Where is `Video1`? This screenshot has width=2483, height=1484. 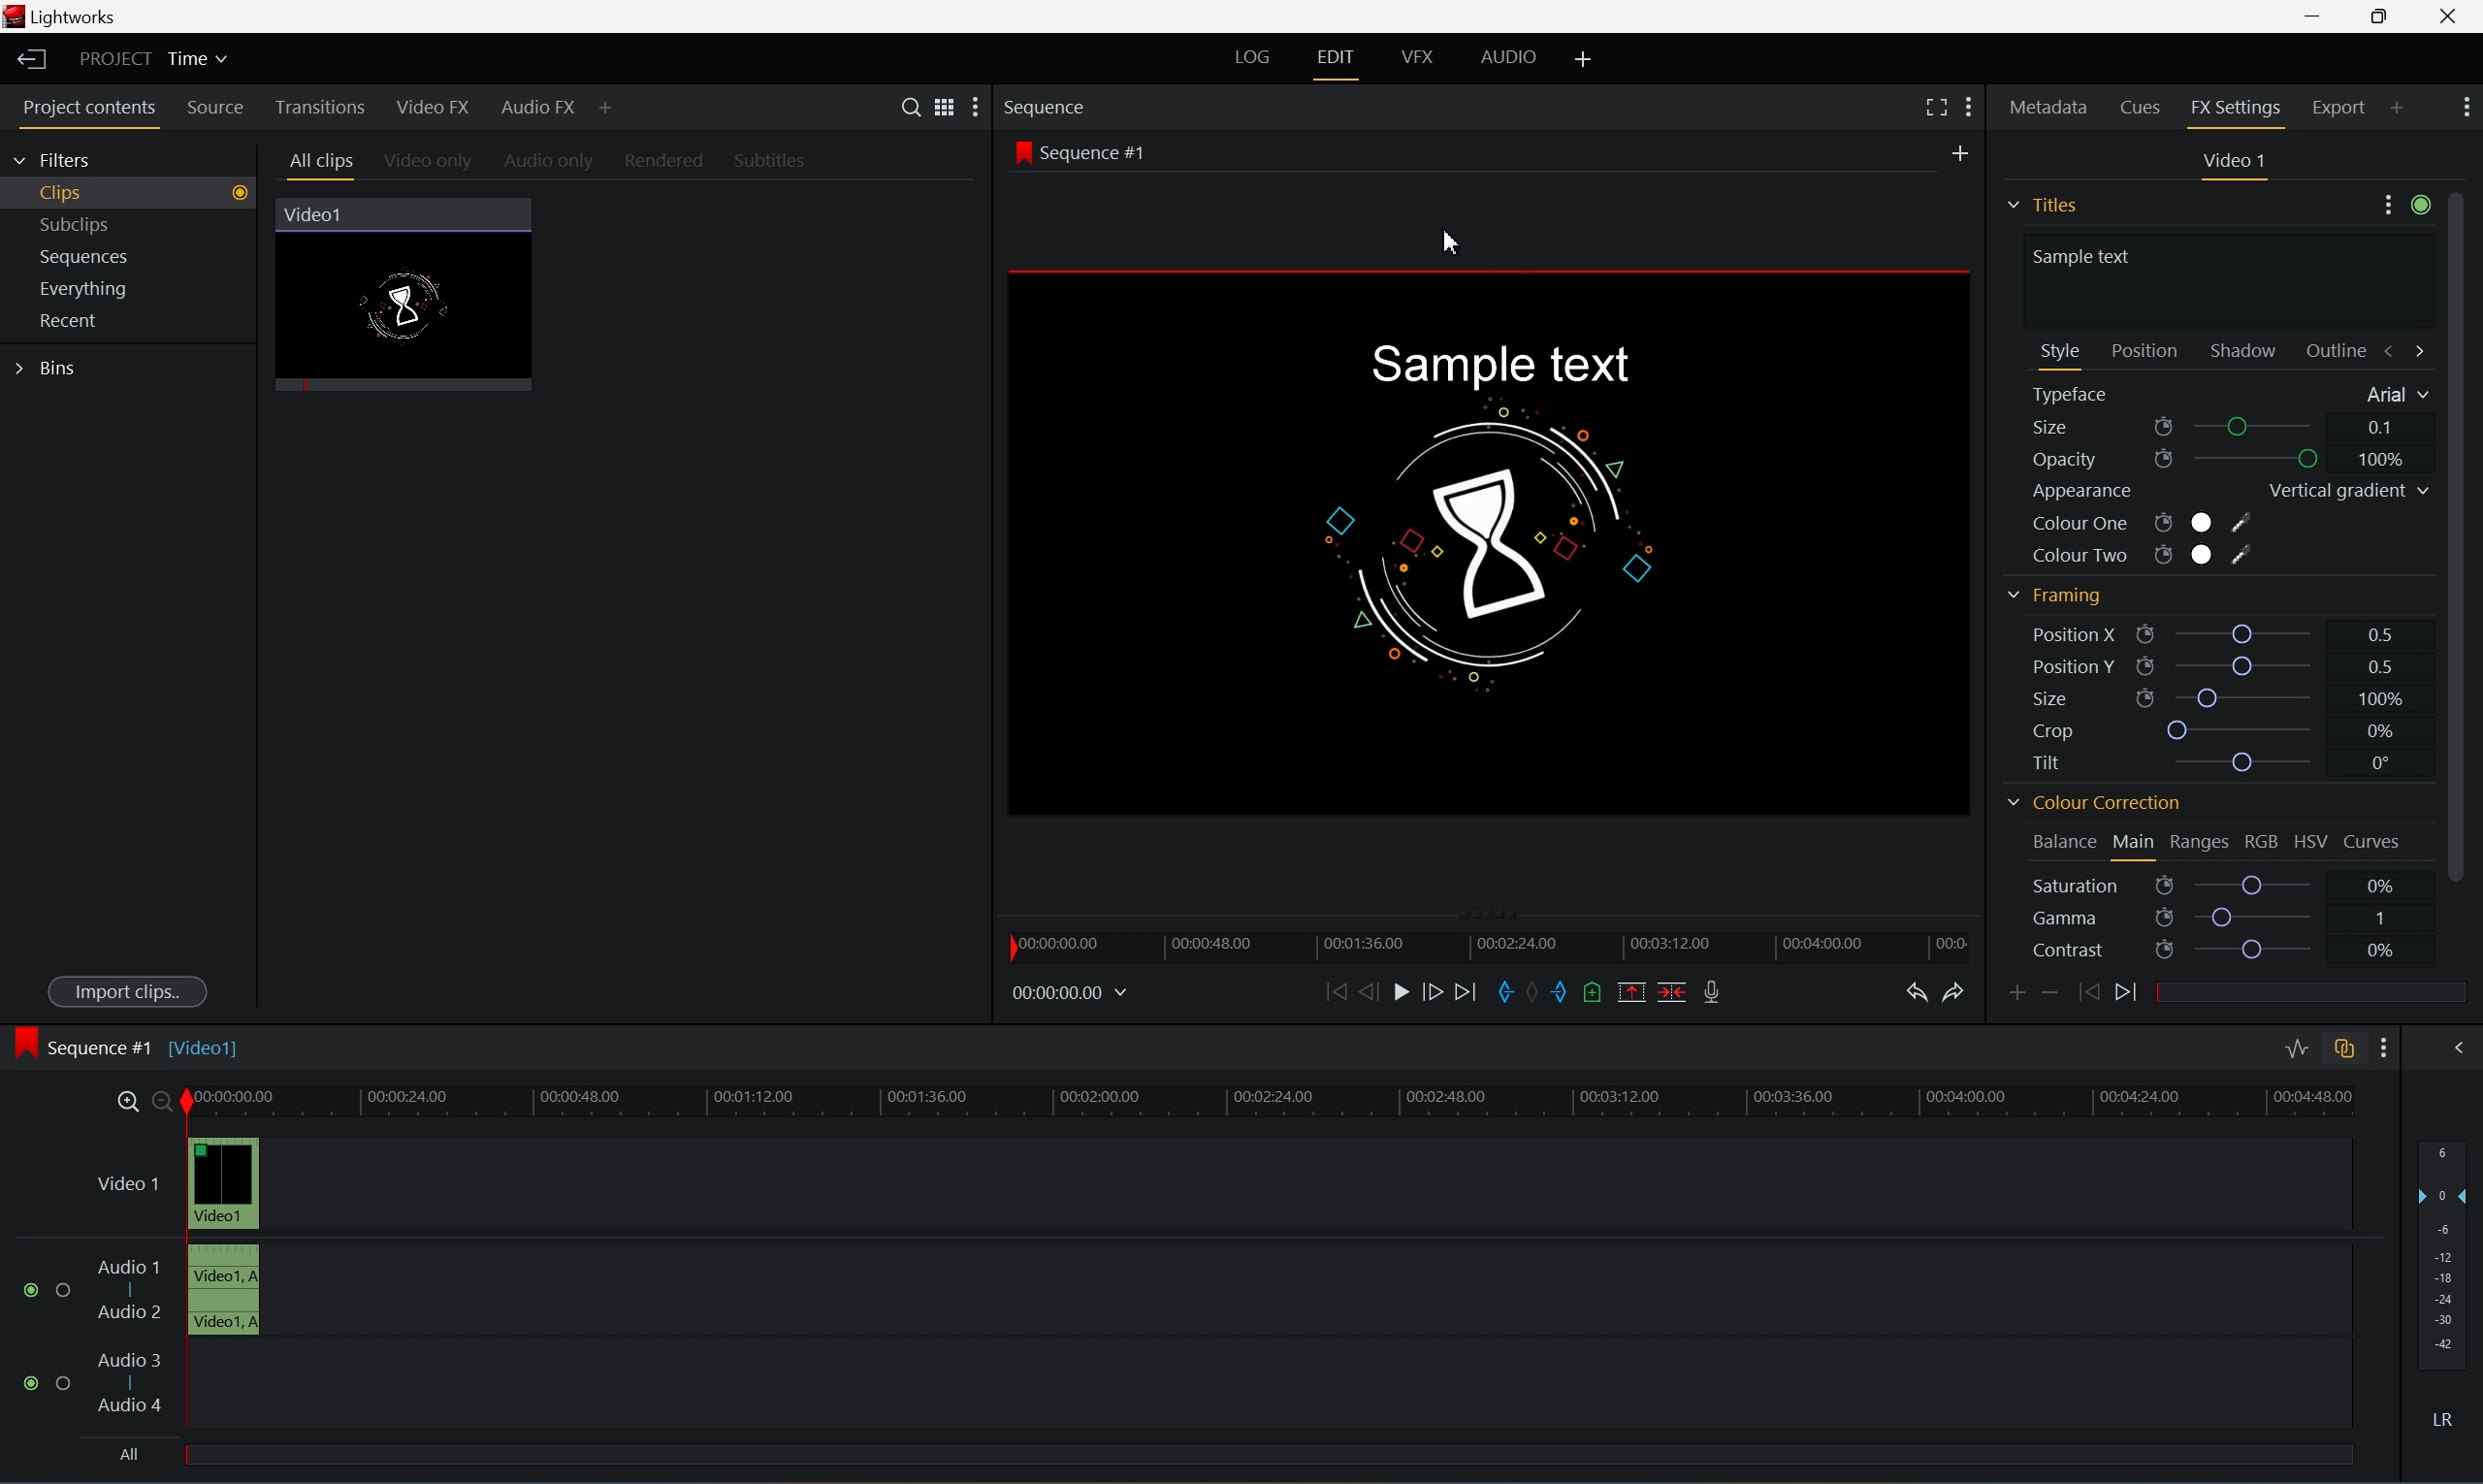
Video1 is located at coordinates (316, 215).